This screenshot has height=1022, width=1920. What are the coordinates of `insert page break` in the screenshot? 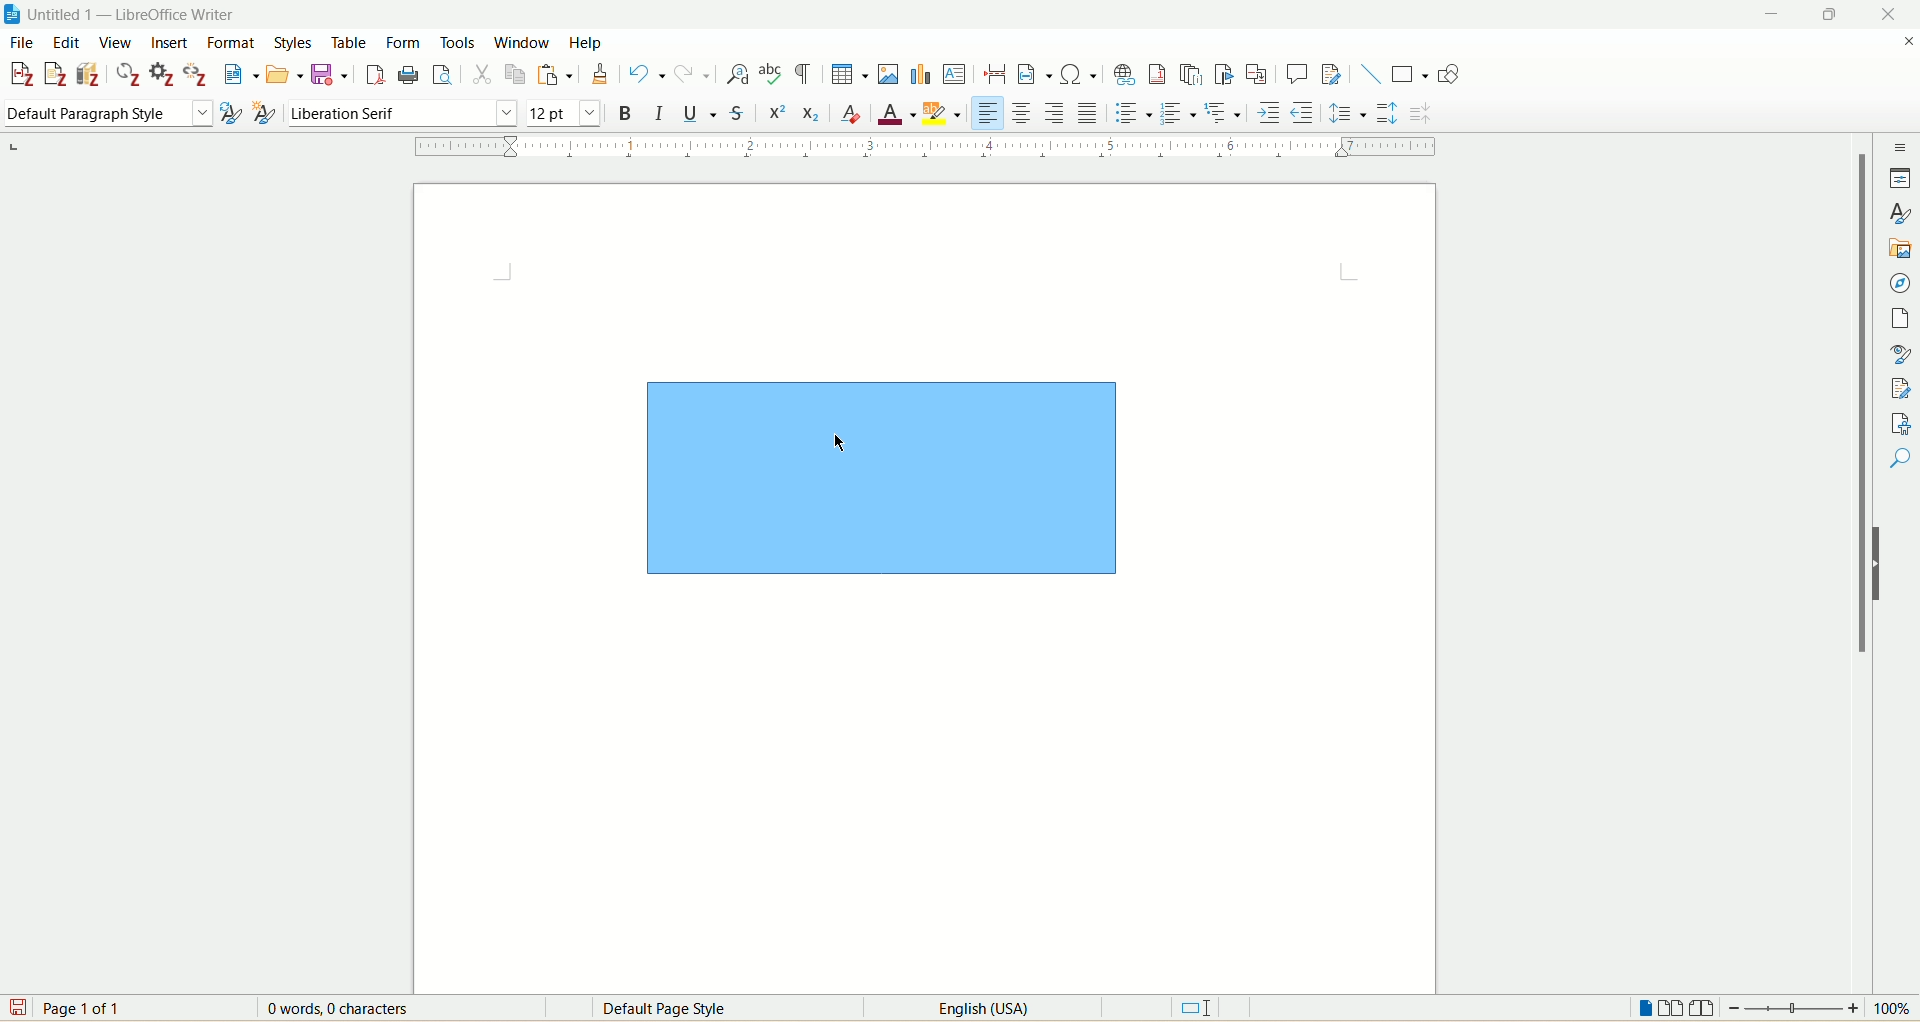 It's located at (995, 73).